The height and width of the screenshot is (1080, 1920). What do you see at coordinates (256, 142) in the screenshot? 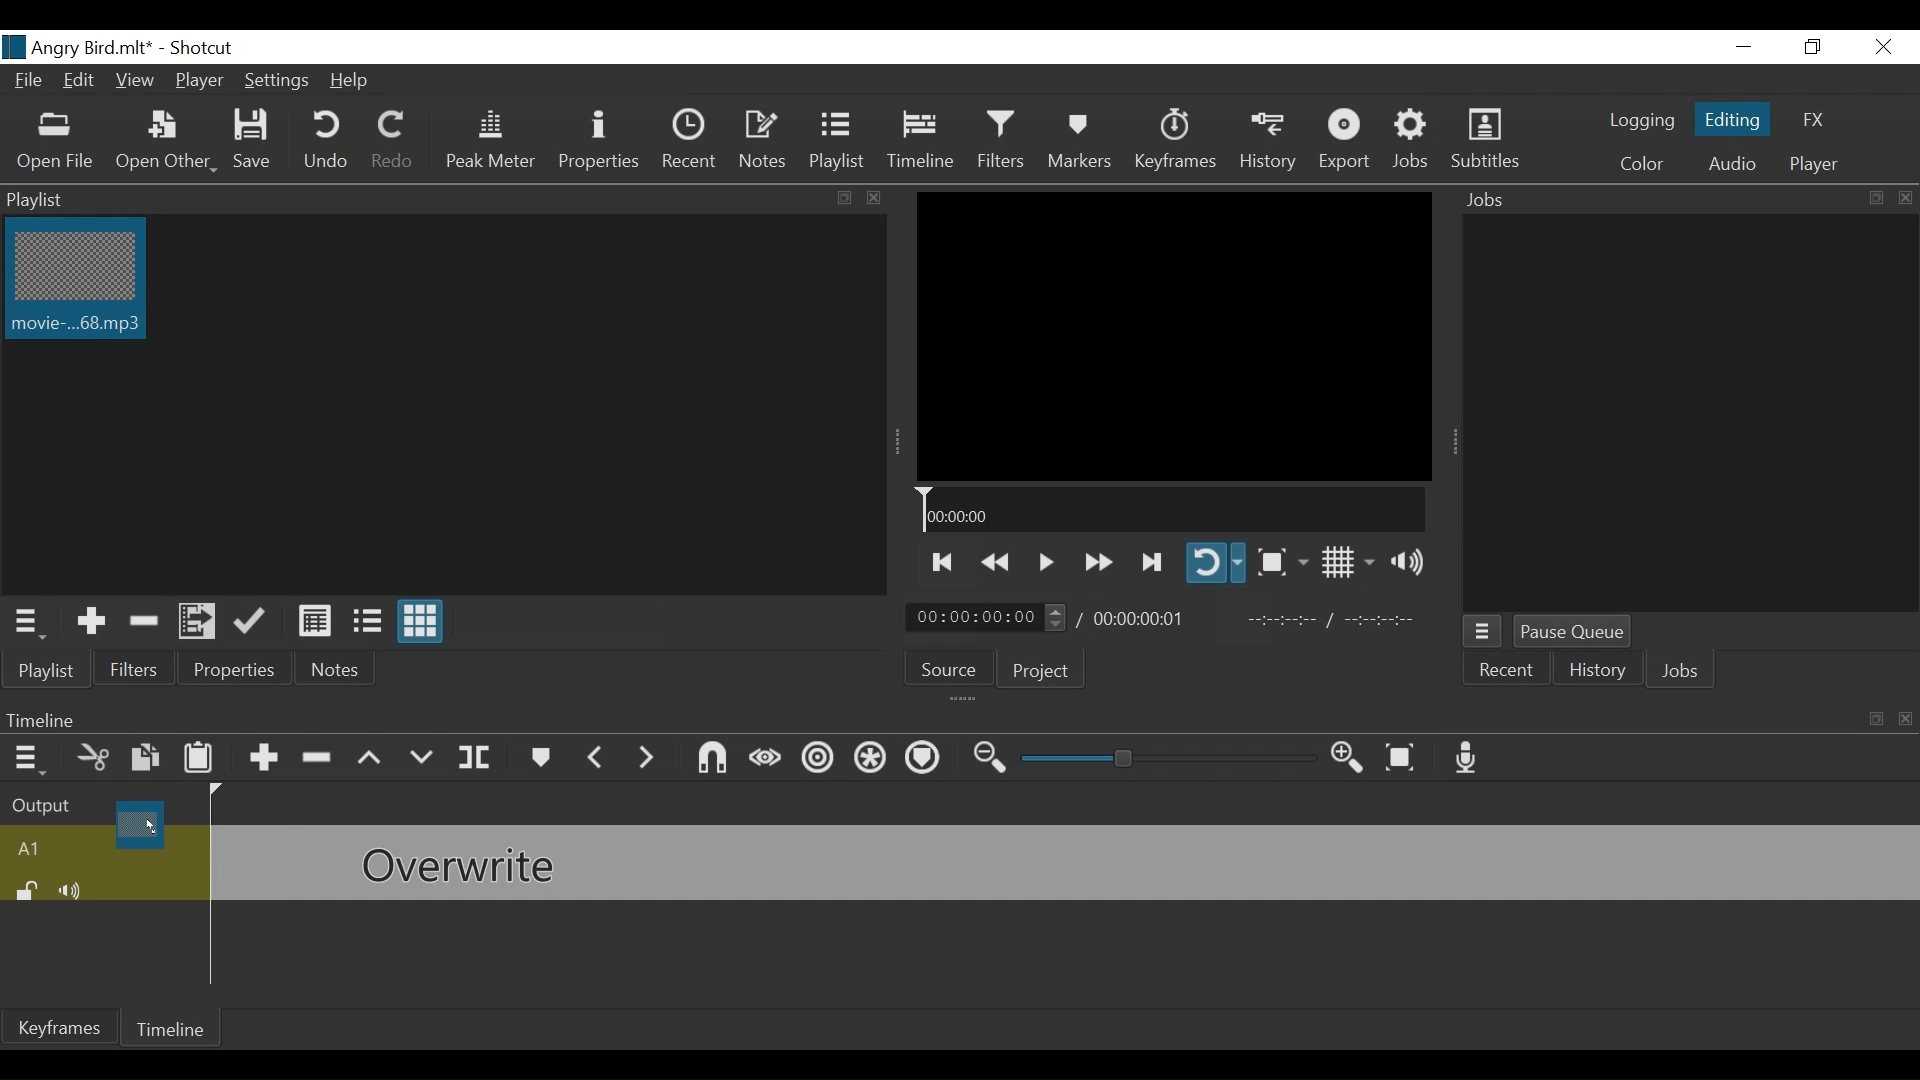
I see `Save` at bounding box center [256, 142].